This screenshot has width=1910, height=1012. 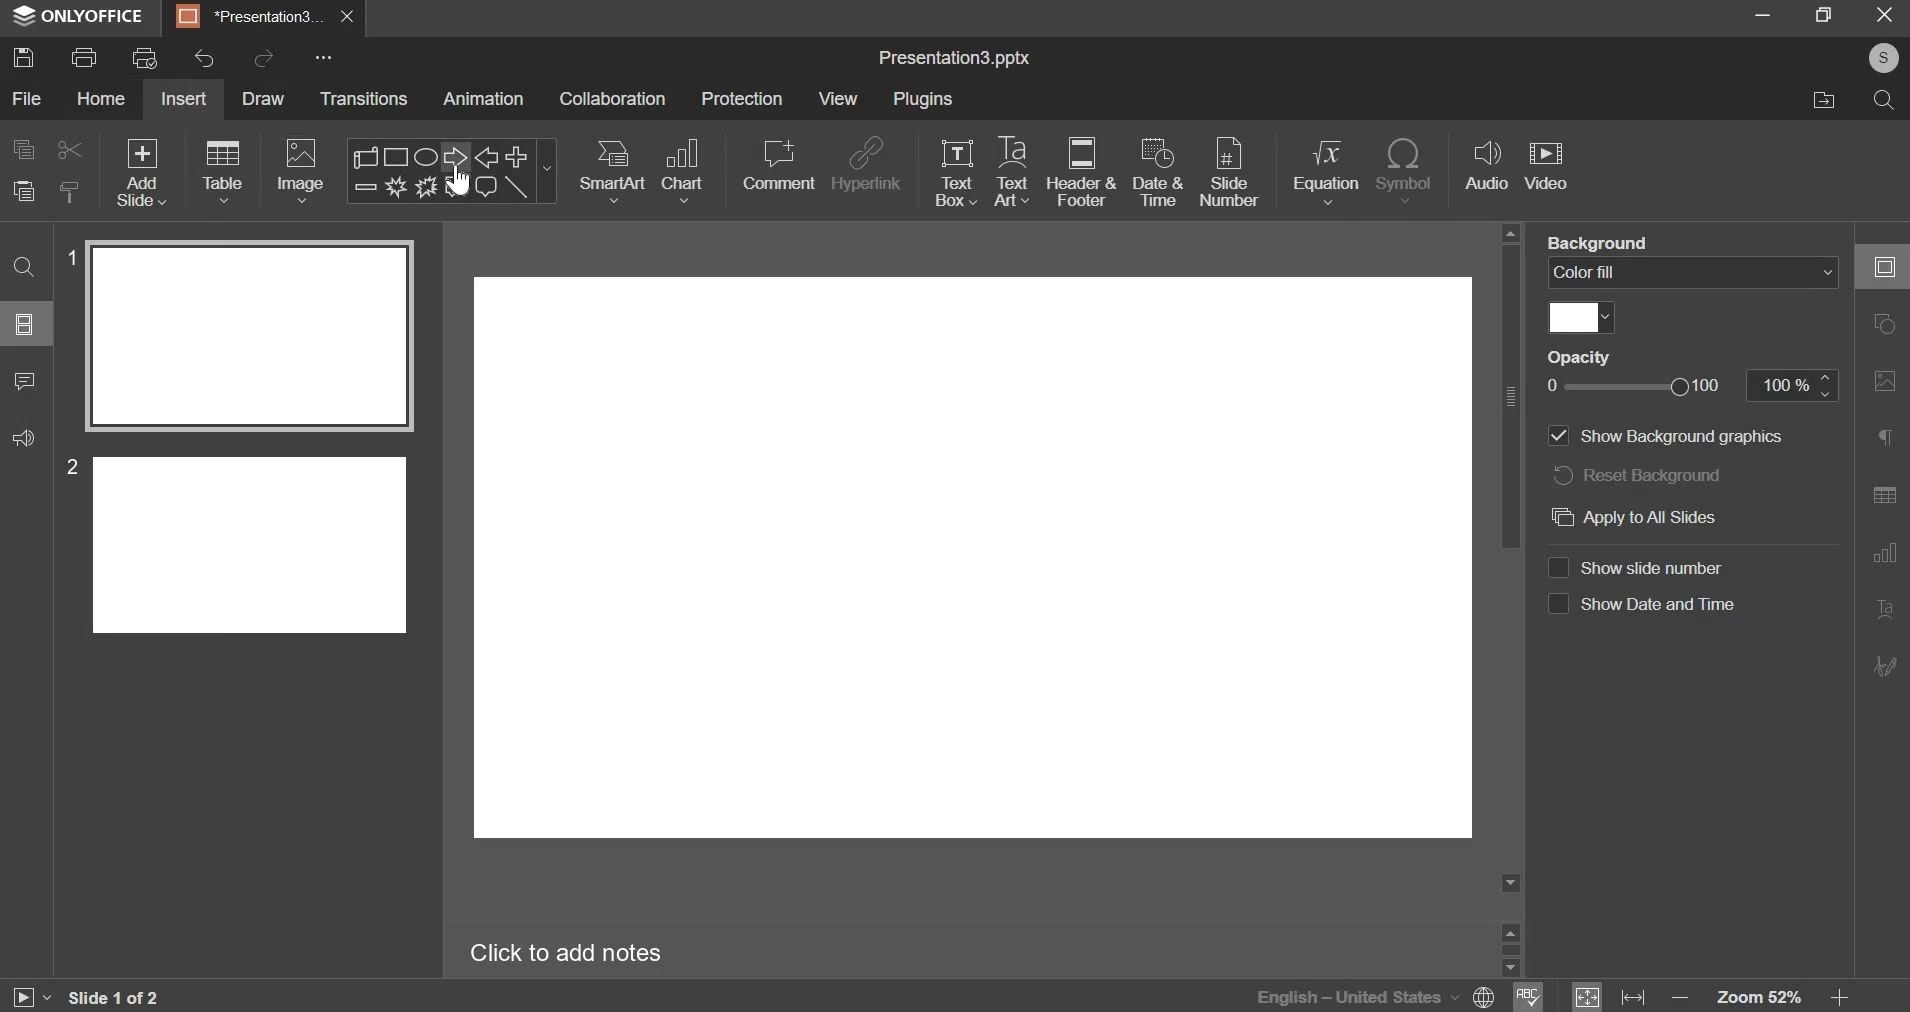 I want to click on zoom 52%, so click(x=1758, y=997).